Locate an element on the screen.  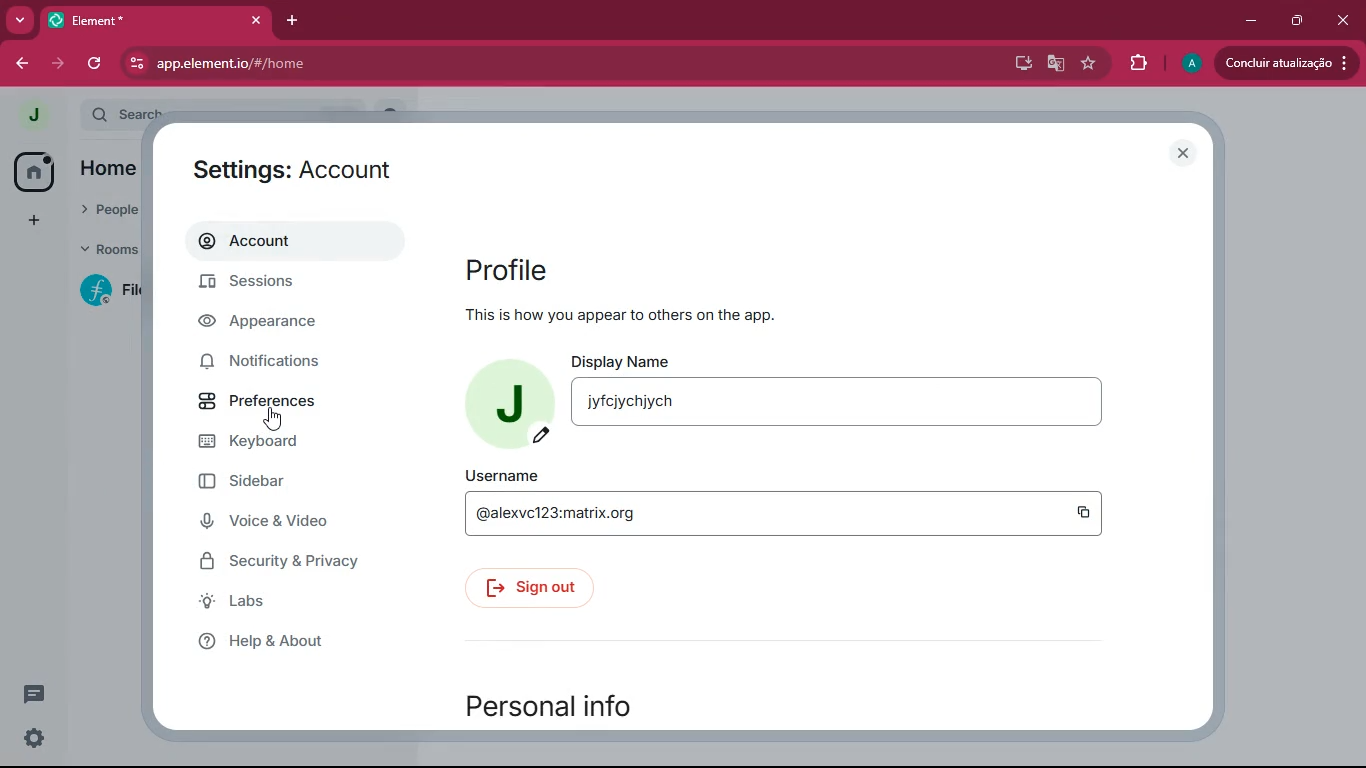
profile is located at coordinates (1189, 64).